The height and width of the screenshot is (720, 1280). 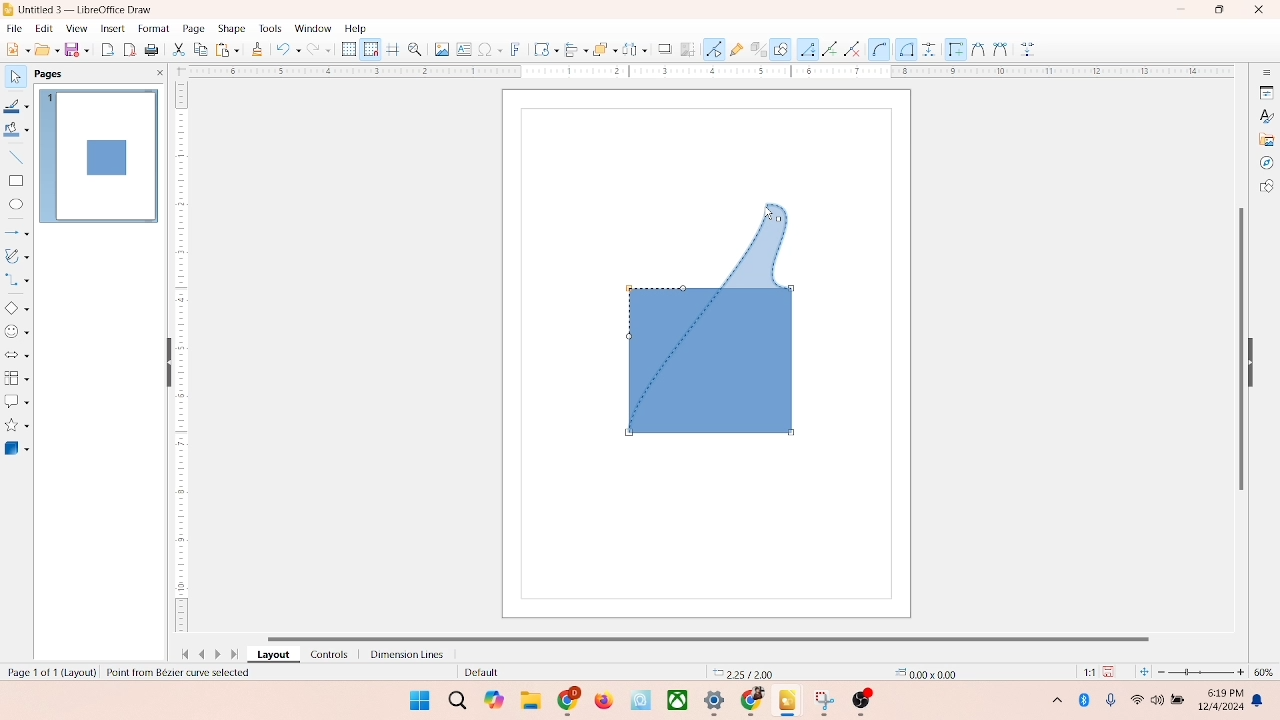 I want to click on print, so click(x=226, y=49).